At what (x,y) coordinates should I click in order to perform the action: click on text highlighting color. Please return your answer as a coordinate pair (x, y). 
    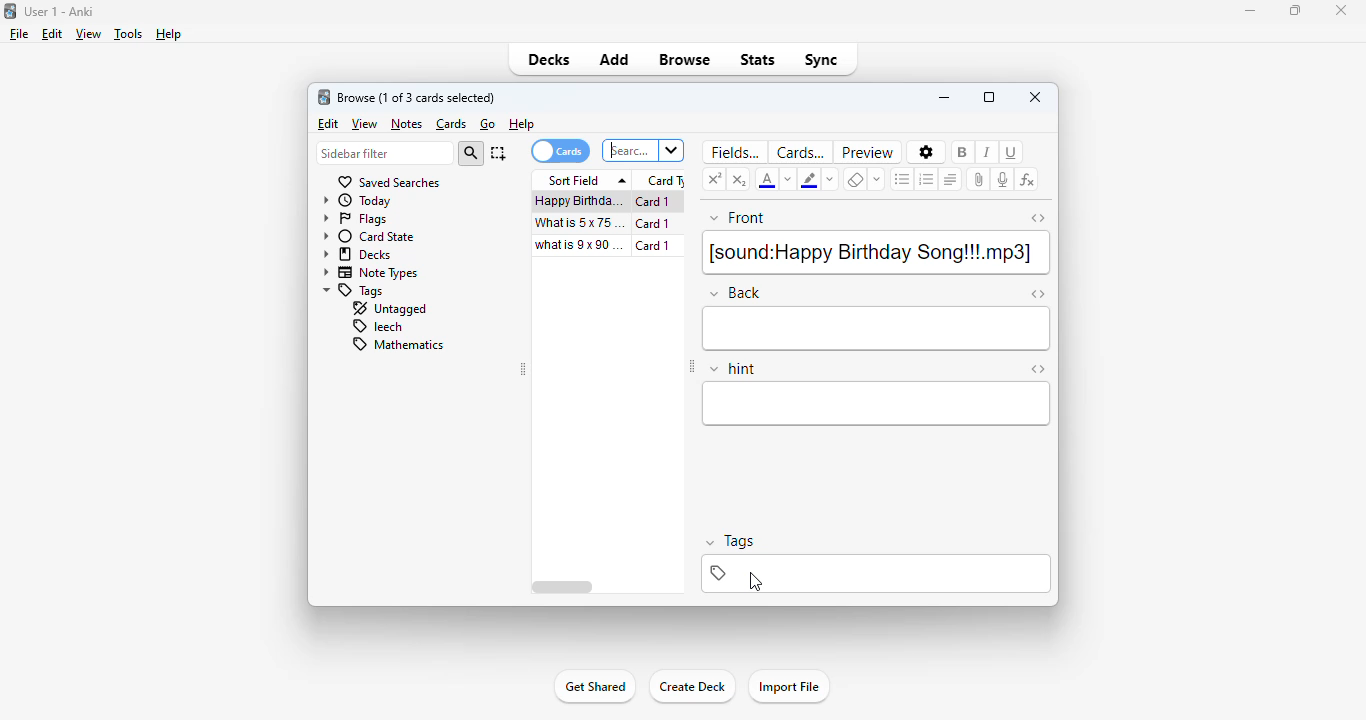
    Looking at the image, I should click on (809, 179).